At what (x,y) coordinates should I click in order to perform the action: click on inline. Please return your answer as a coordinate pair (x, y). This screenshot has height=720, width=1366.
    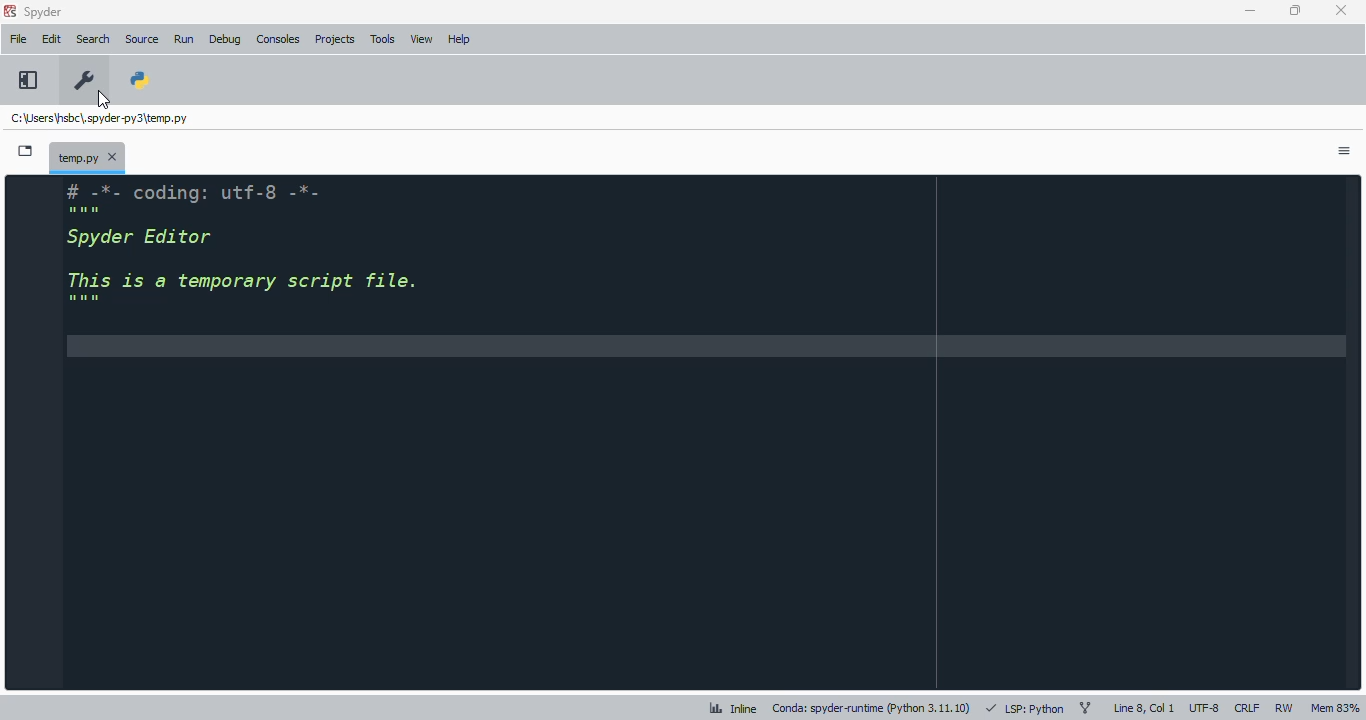
    Looking at the image, I should click on (733, 708).